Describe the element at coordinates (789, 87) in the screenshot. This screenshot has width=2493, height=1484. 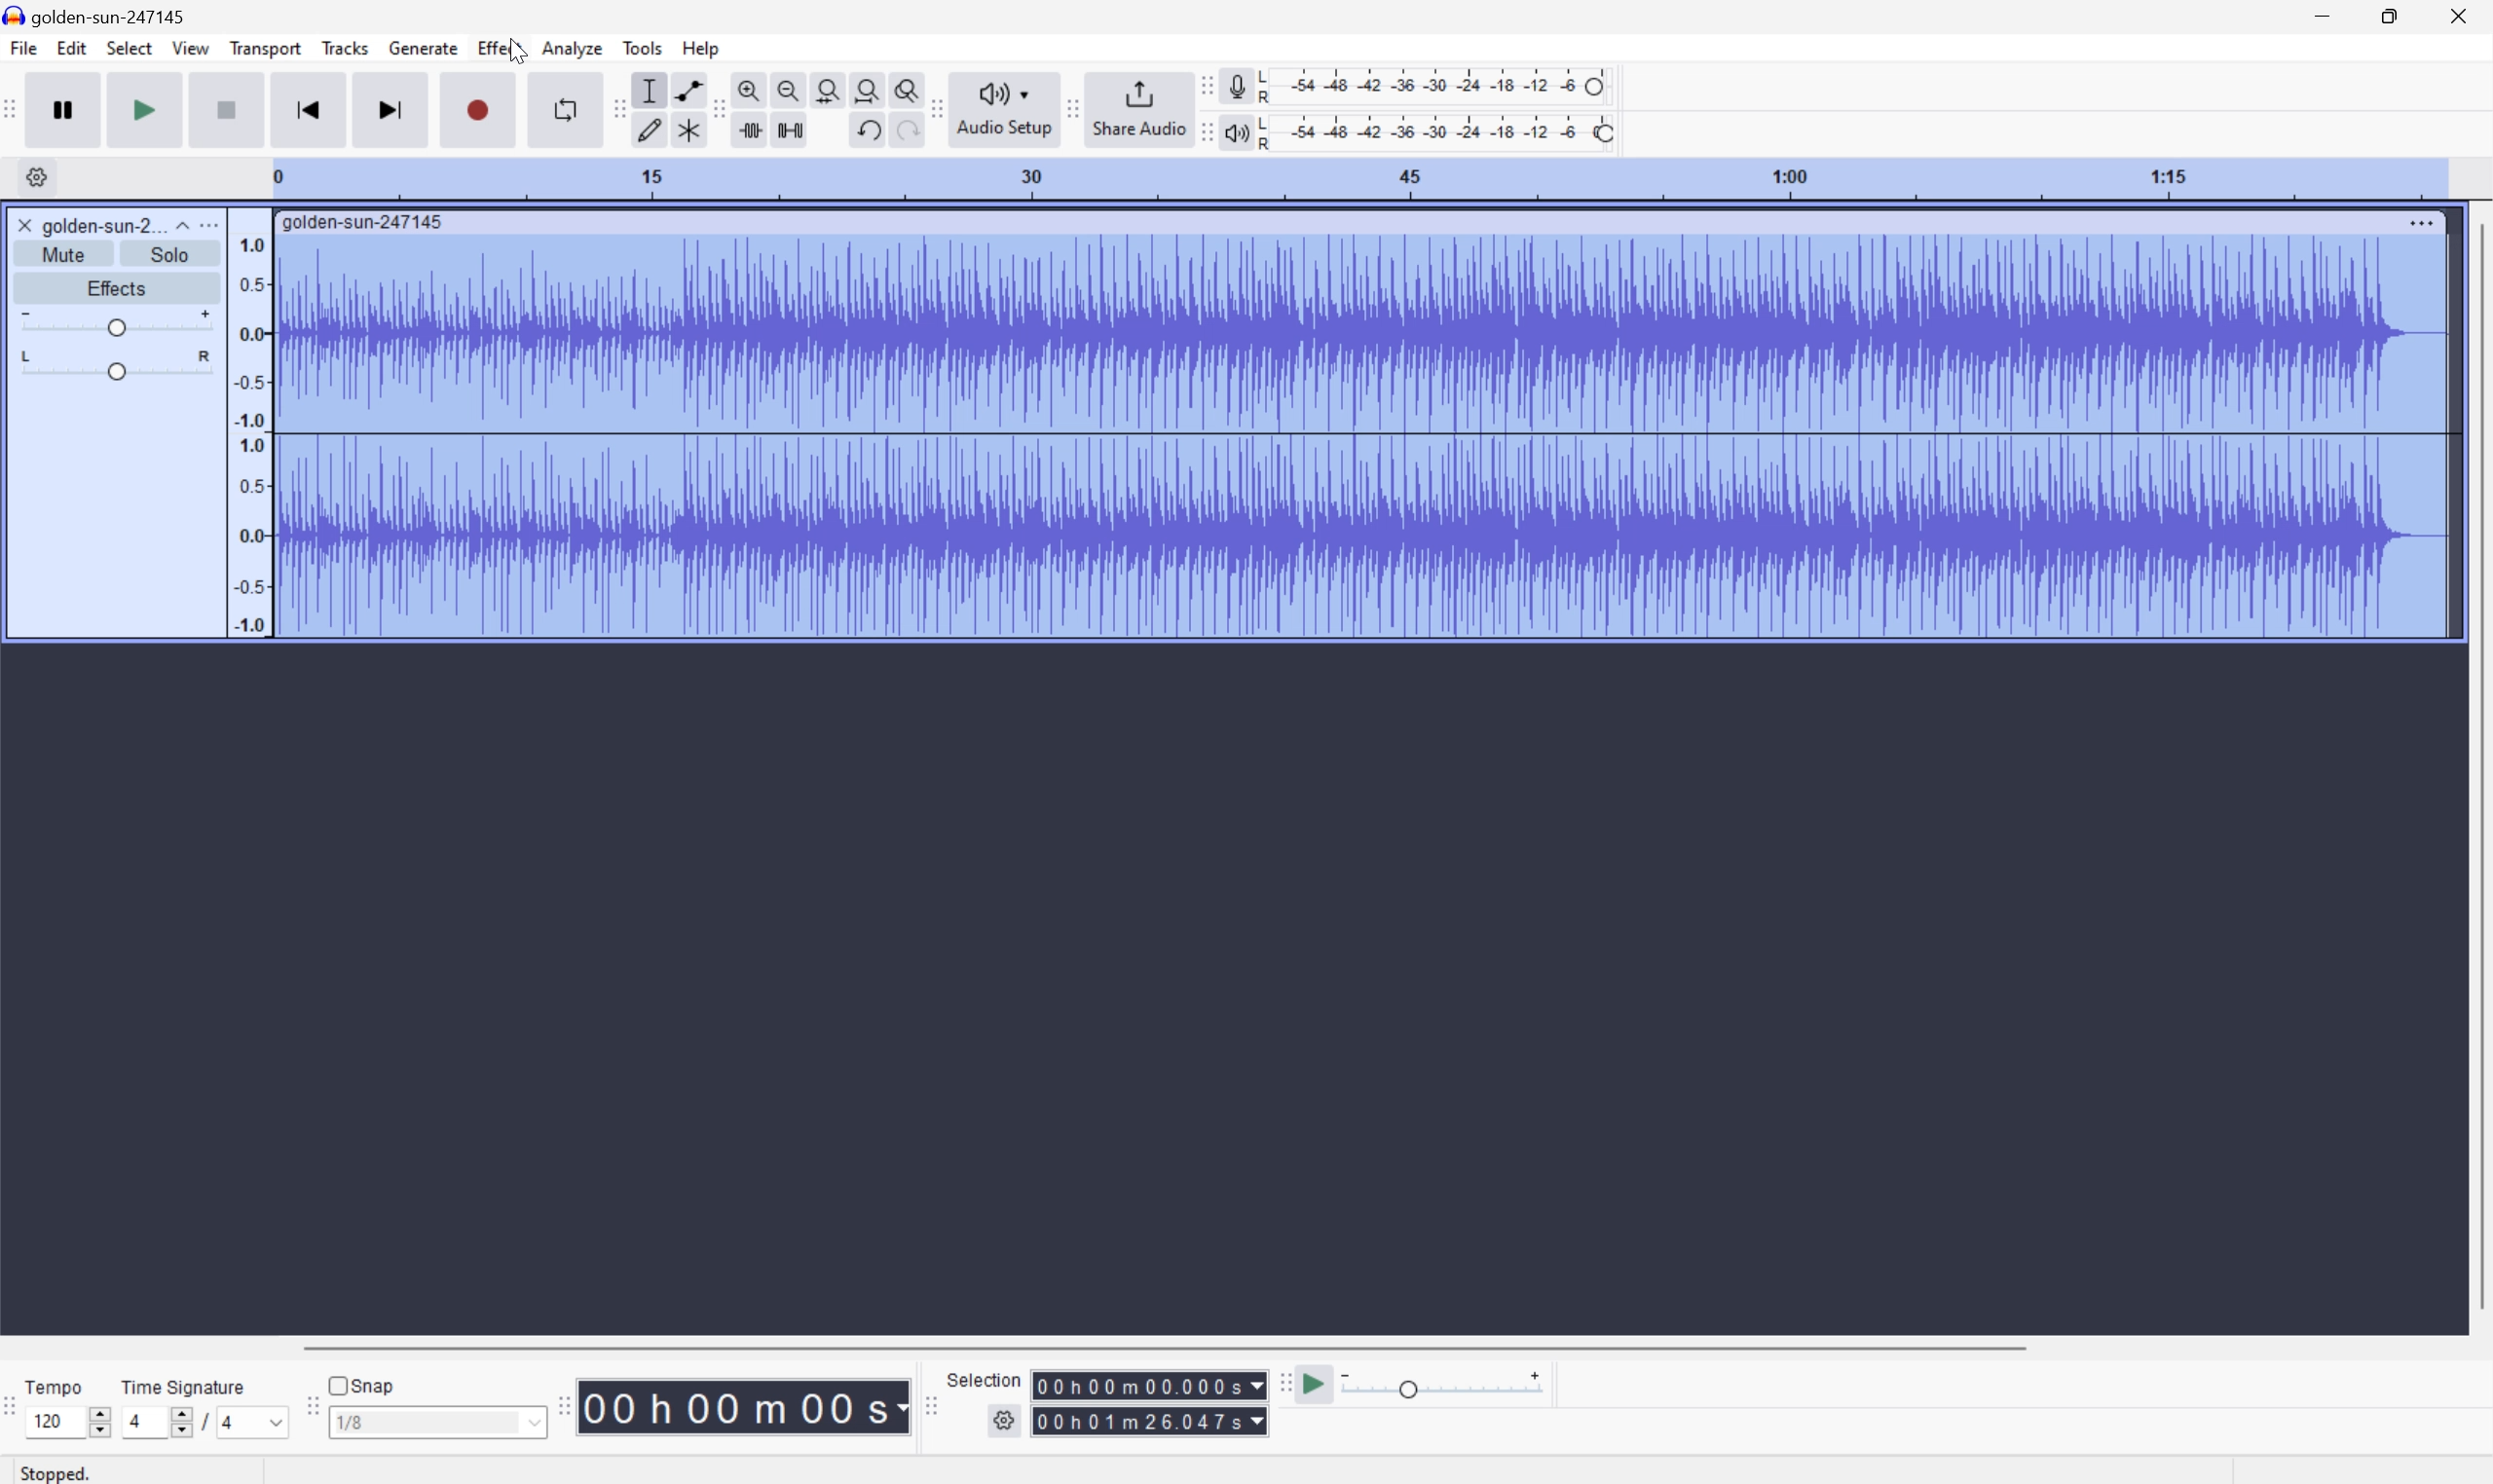
I see `Zoom out` at that location.